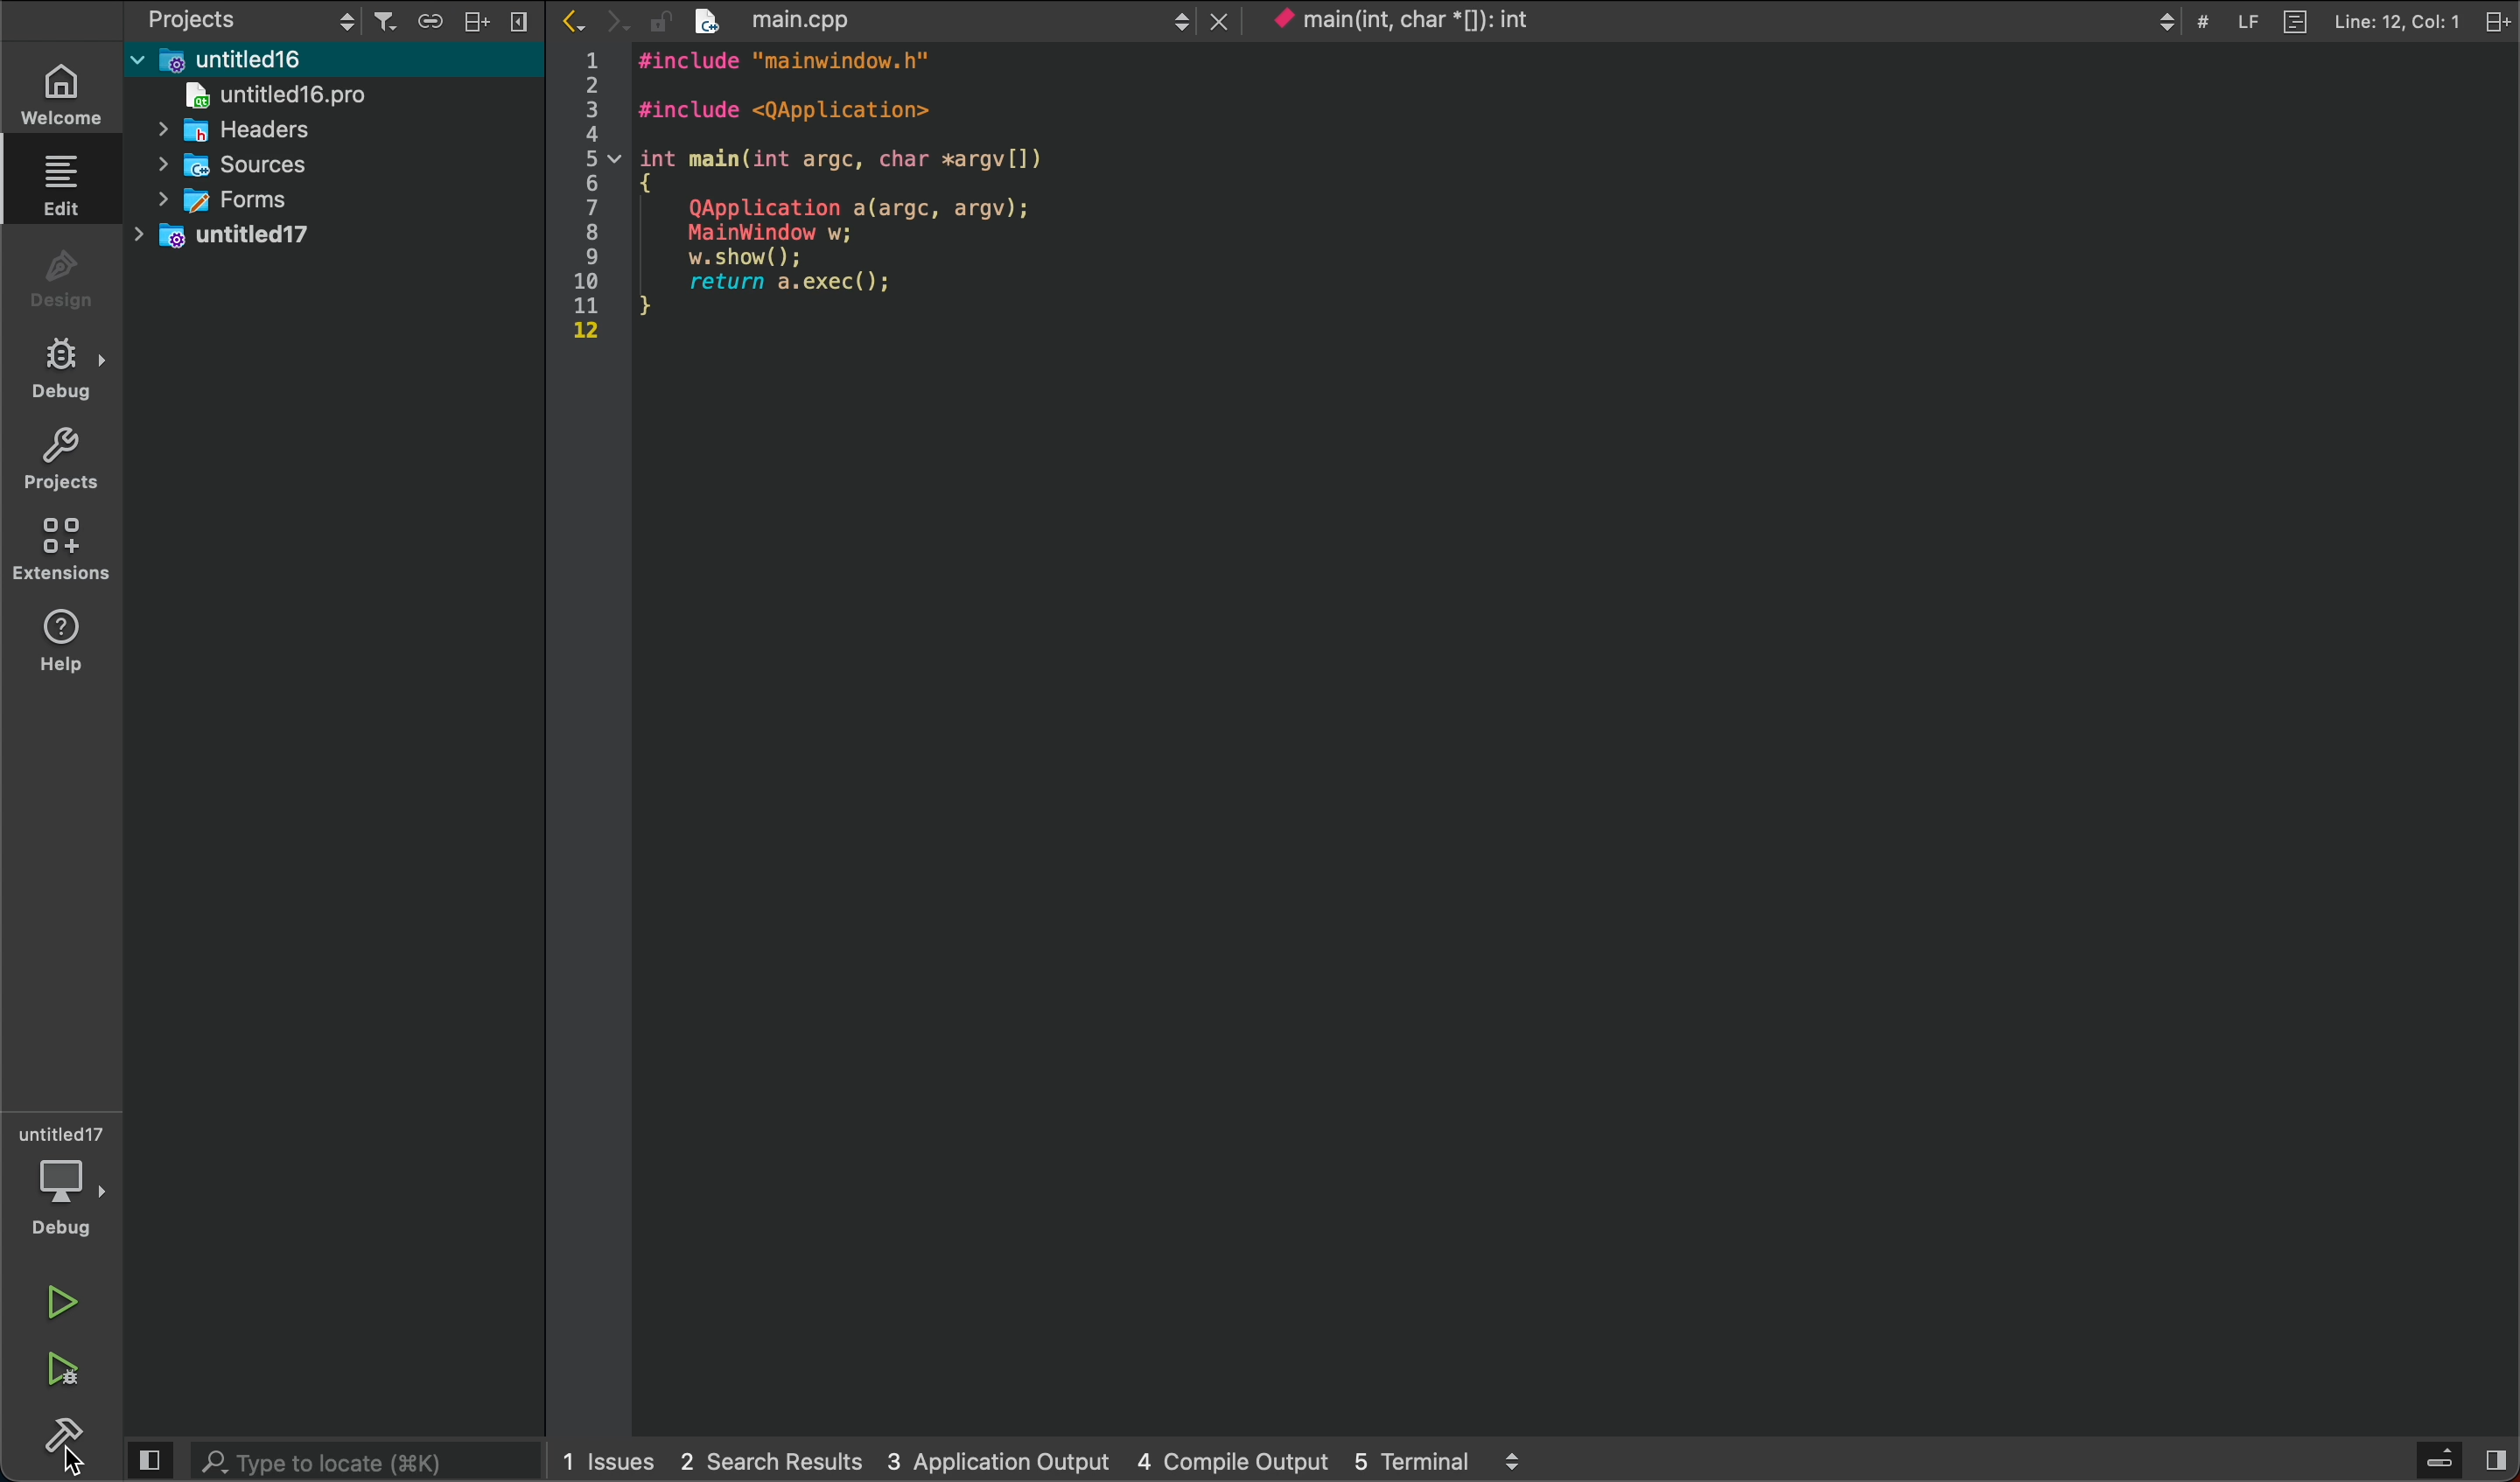  What do you see at coordinates (2396, 21) in the screenshot?
I see `Line : 12, Col: 1` at bounding box center [2396, 21].